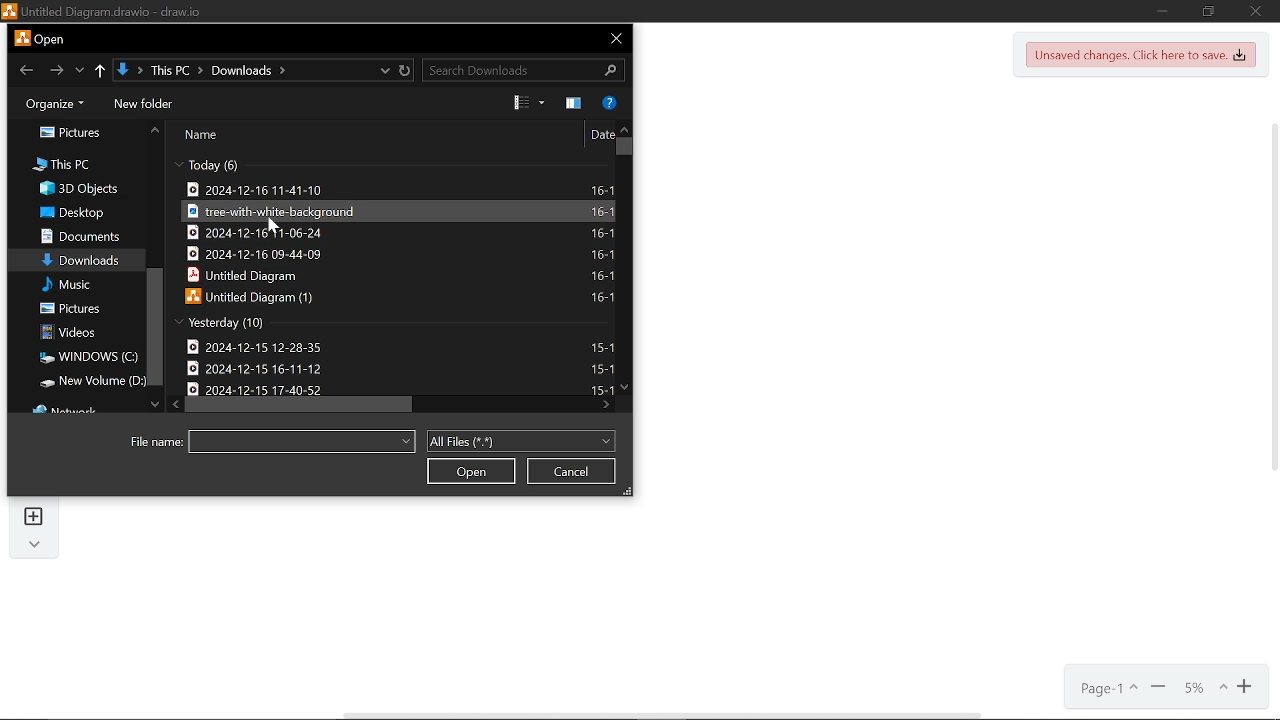 The image size is (1280, 720). What do you see at coordinates (399, 276) in the screenshot?
I see `file titled "Untitled diagram"` at bounding box center [399, 276].